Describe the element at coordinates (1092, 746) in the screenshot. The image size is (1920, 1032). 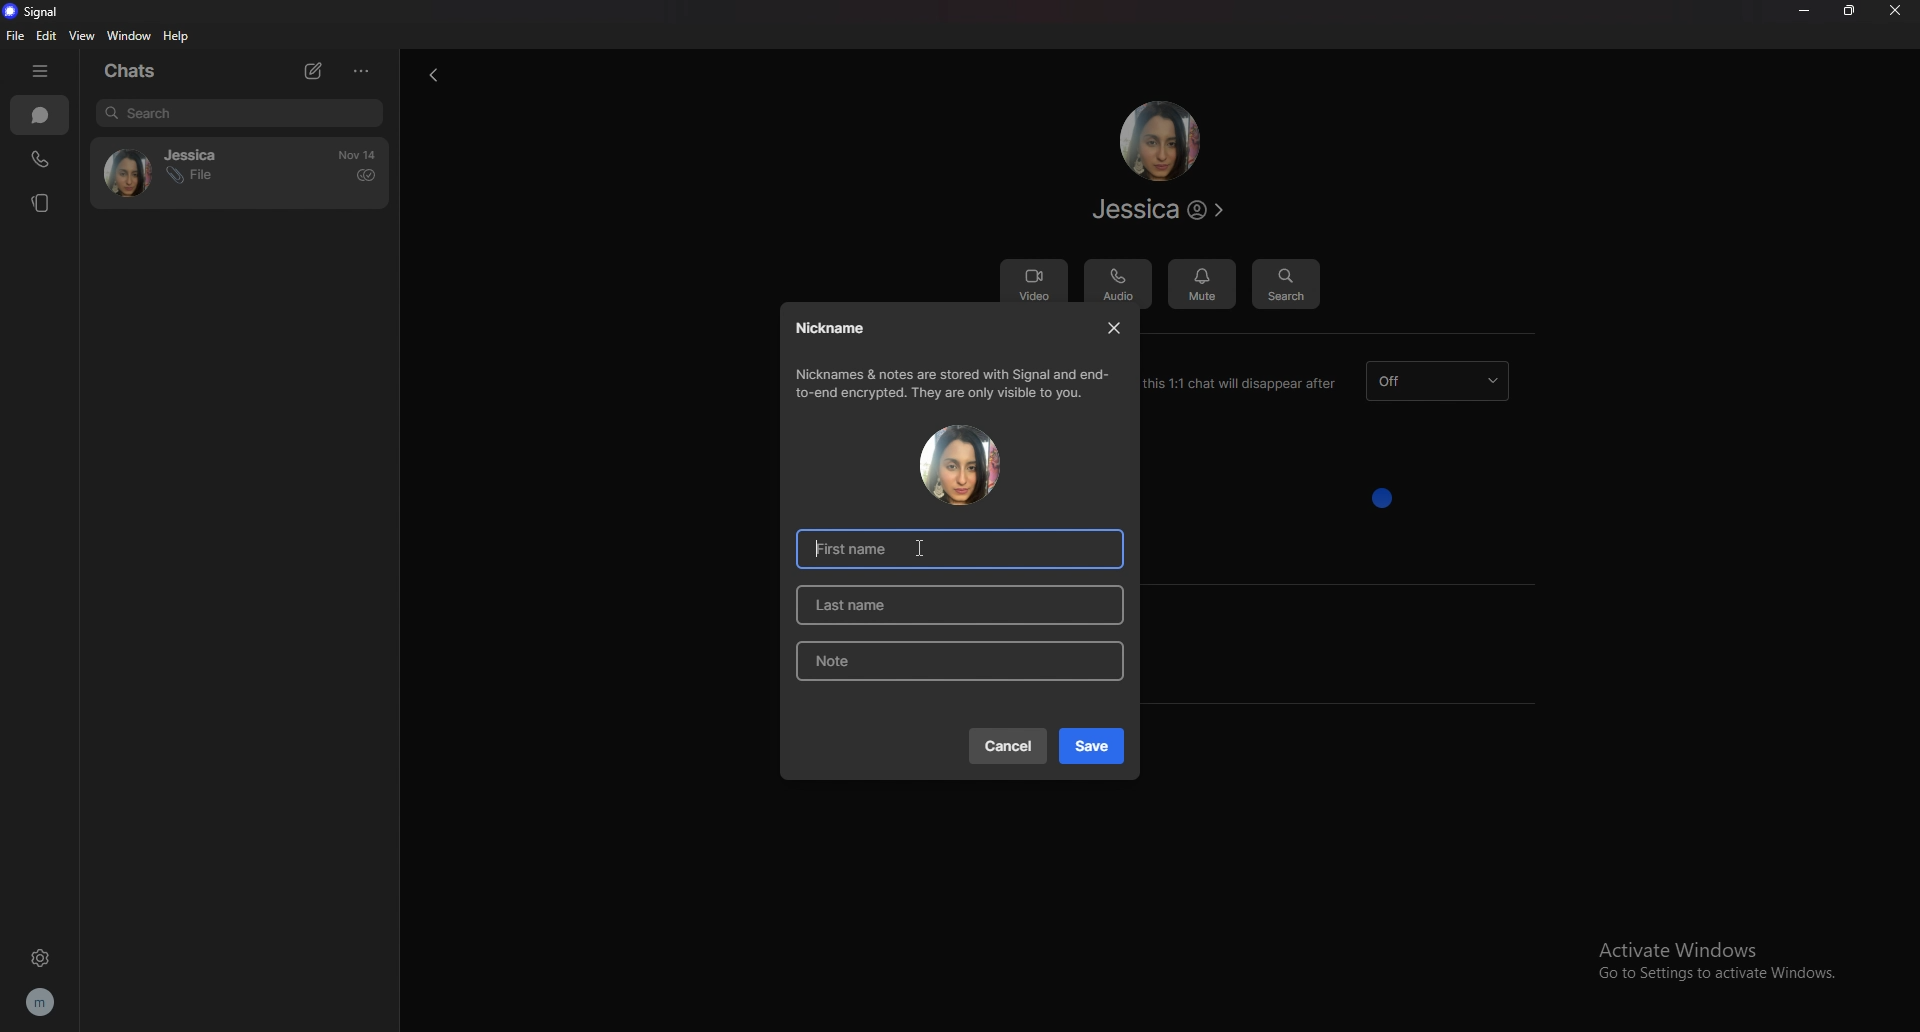
I see `save` at that location.